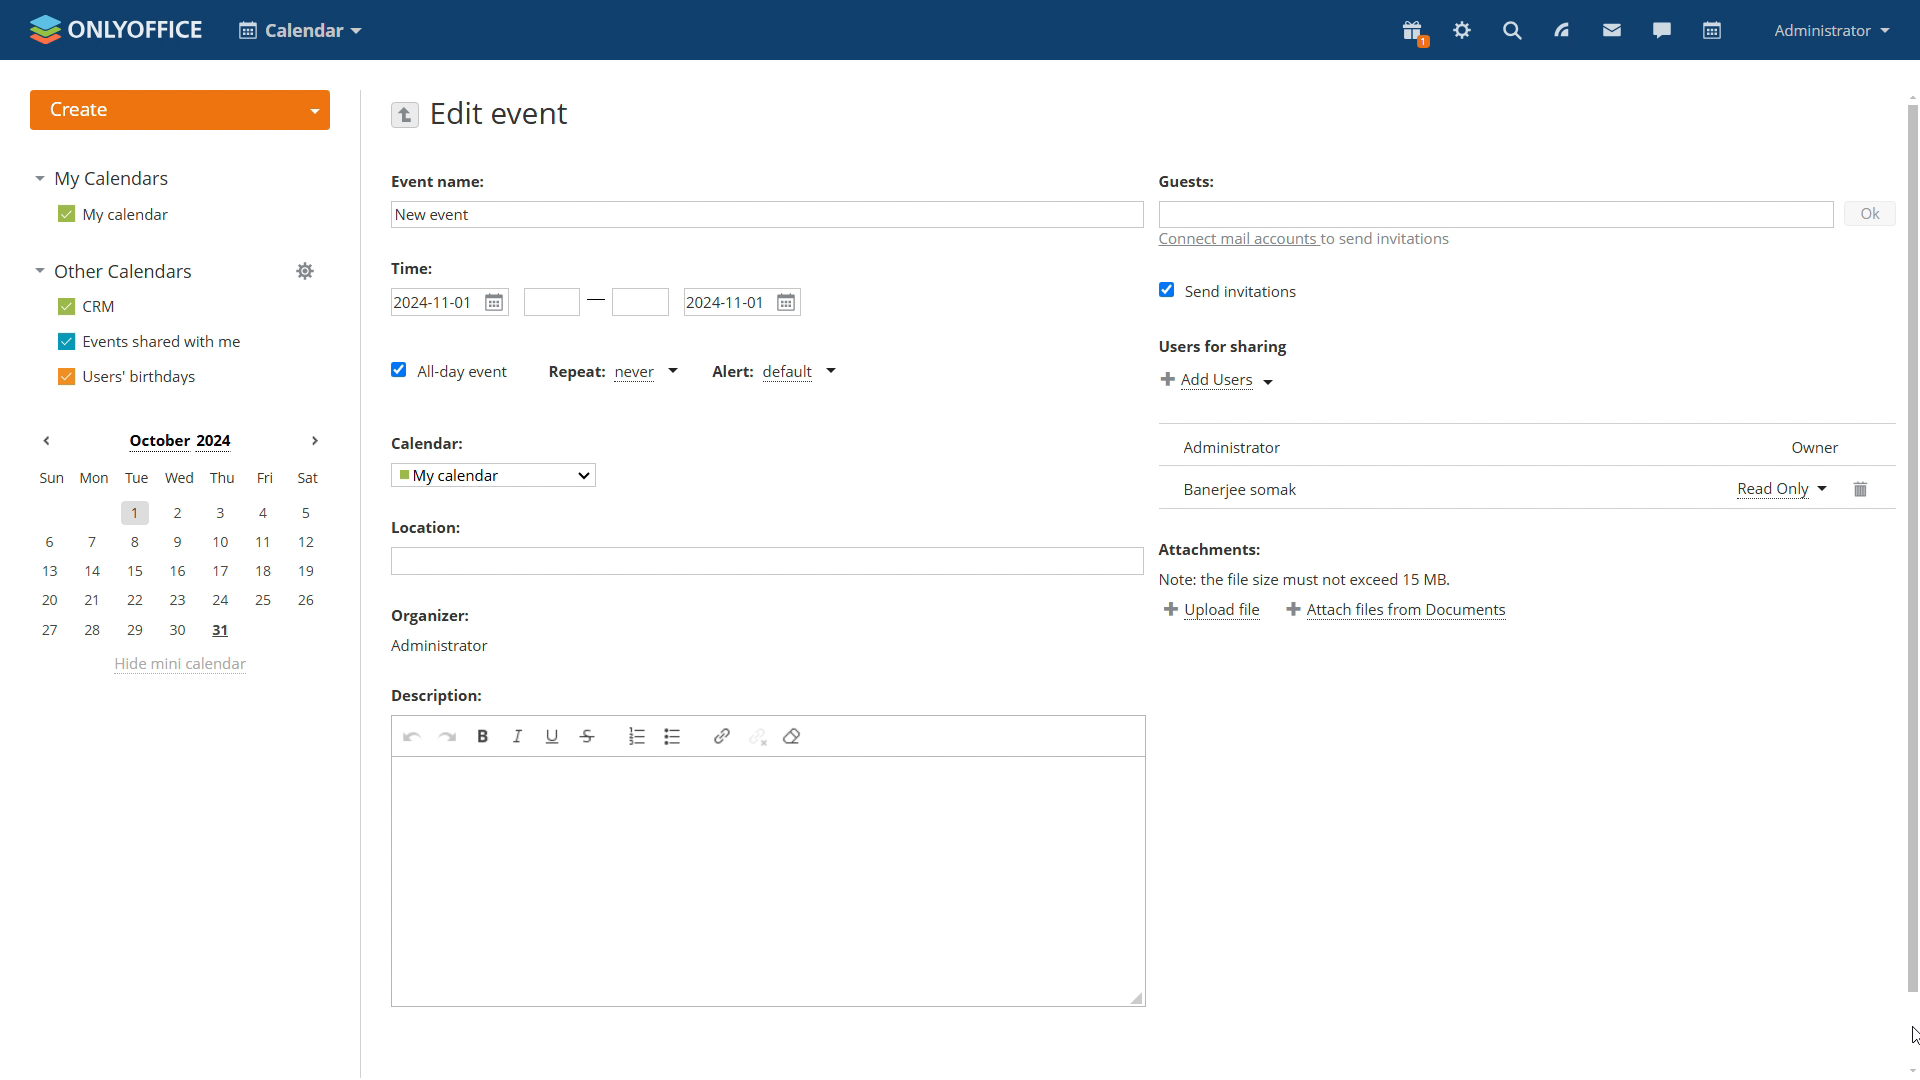 The image size is (1920, 1080). I want to click on alert type, so click(774, 374).